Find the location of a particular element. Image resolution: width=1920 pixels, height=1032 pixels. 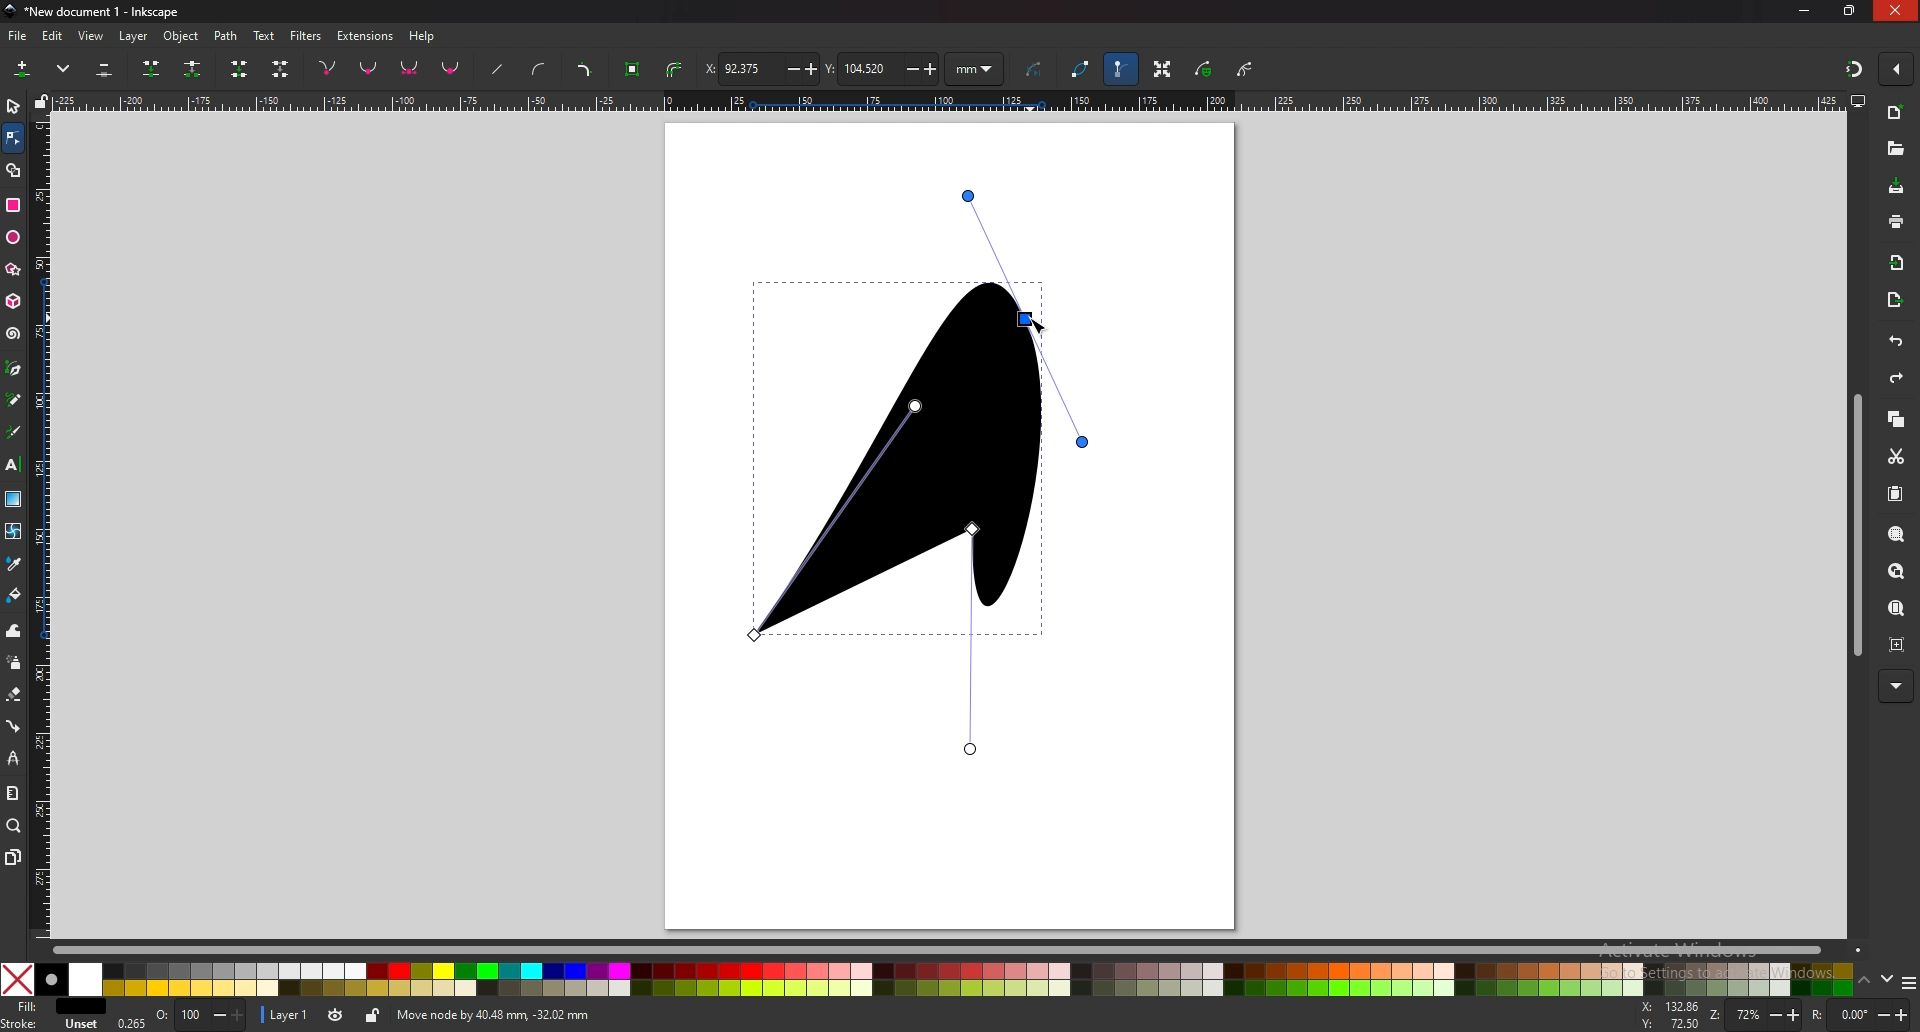

shape builder is located at coordinates (14, 170).